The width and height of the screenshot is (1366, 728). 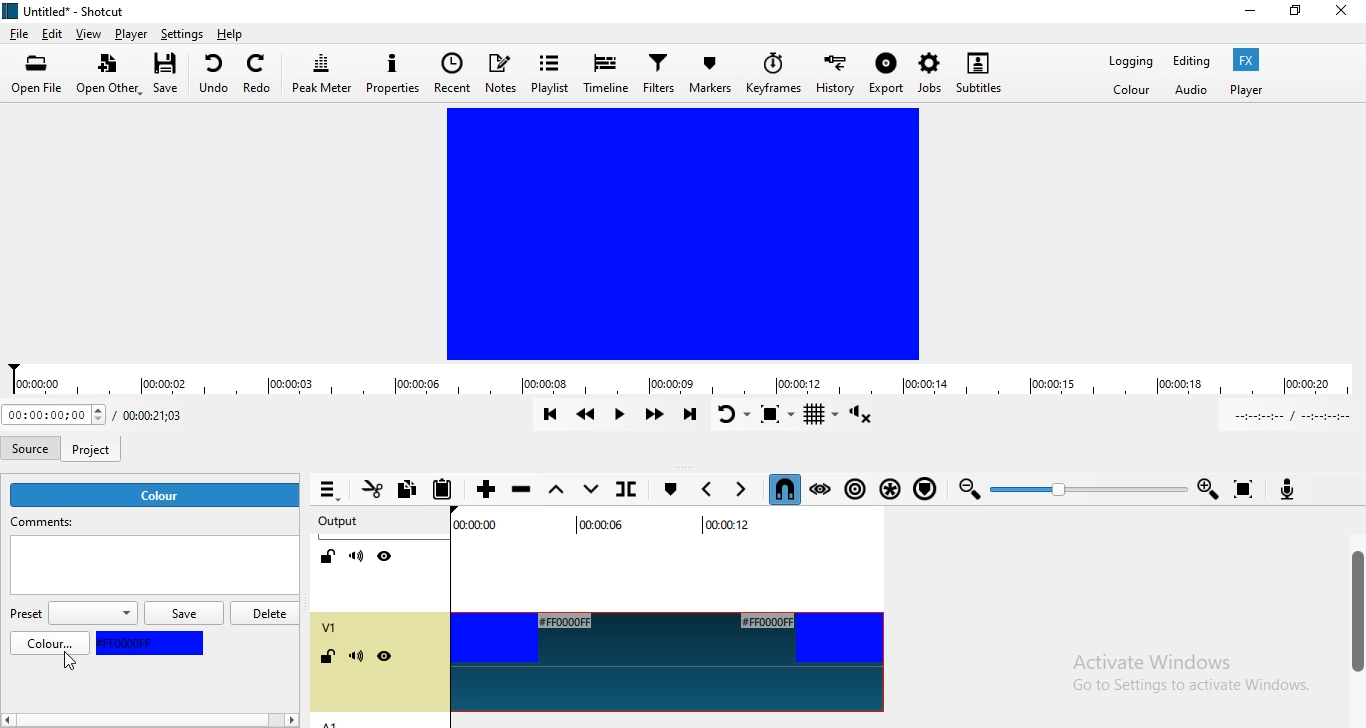 What do you see at coordinates (357, 557) in the screenshot?
I see `Mute` at bounding box center [357, 557].